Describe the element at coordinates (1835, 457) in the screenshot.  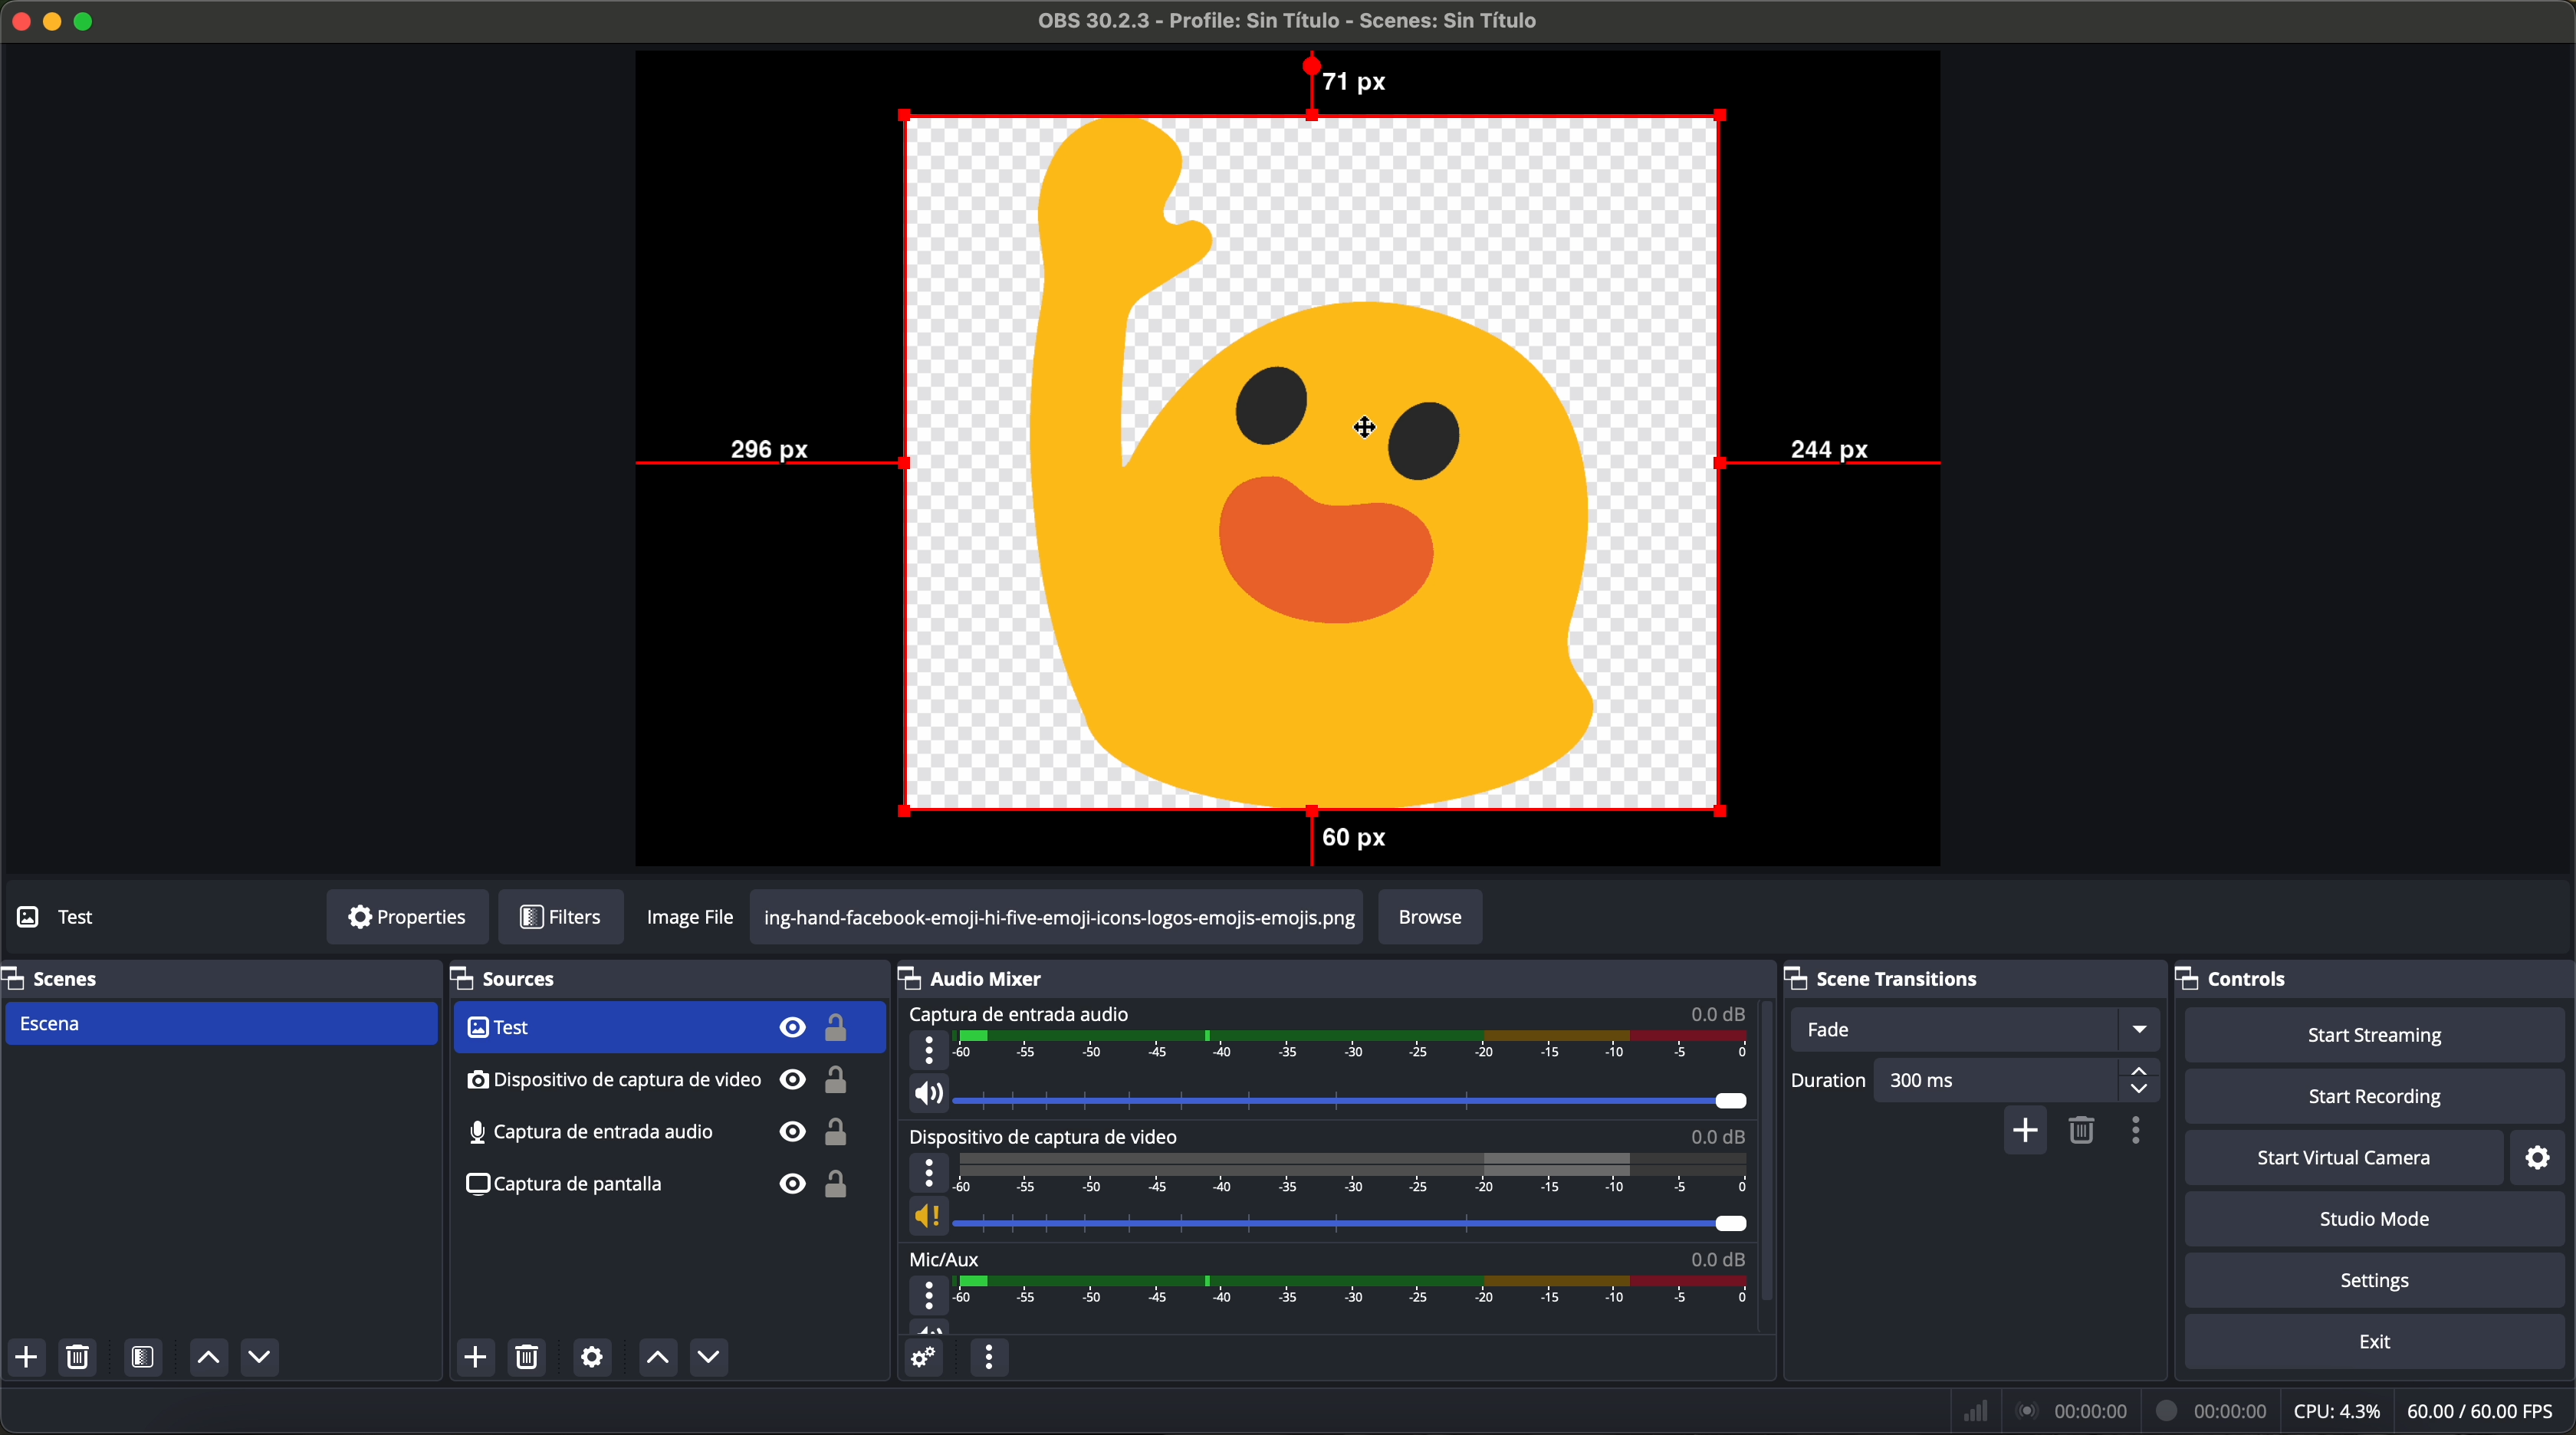
I see `244 px distance` at that location.